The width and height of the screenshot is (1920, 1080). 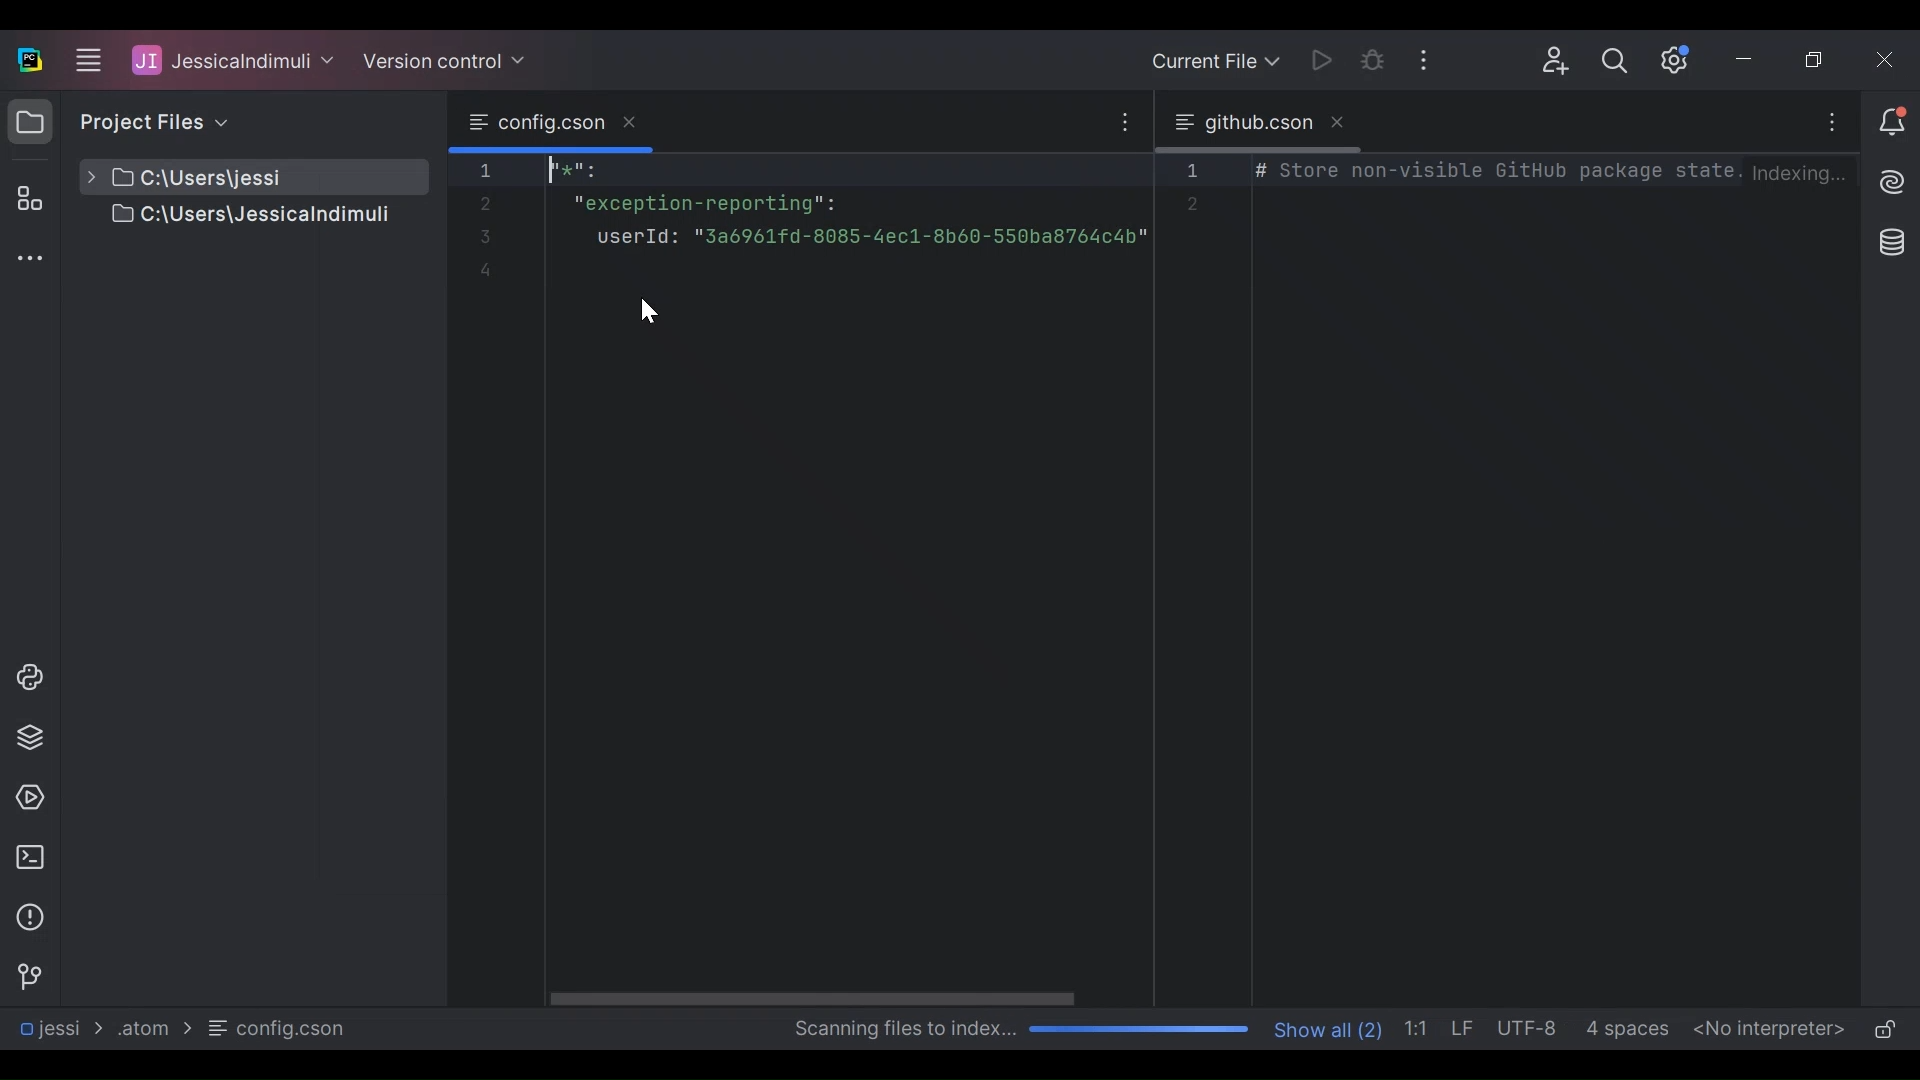 What do you see at coordinates (229, 217) in the screenshot?
I see `Project File` at bounding box center [229, 217].